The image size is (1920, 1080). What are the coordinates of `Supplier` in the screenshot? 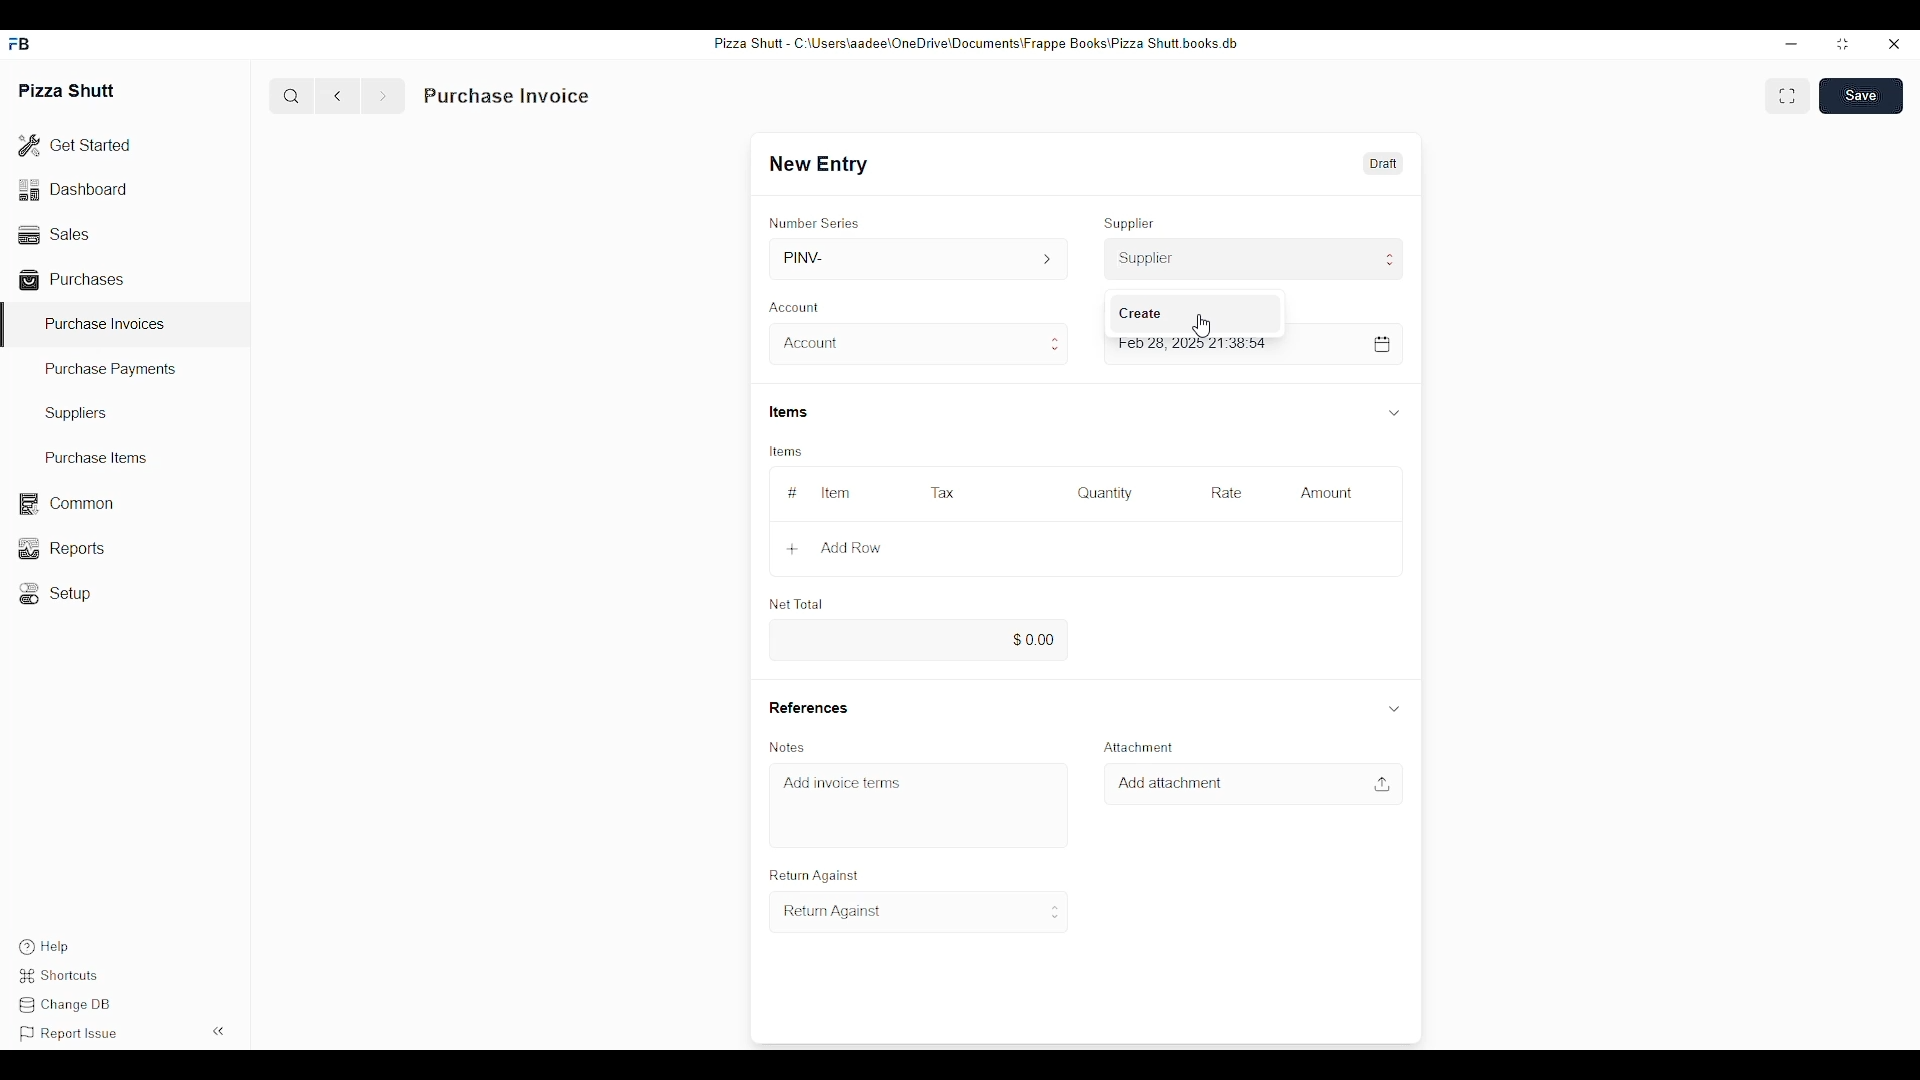 It's located at (1133, 224).